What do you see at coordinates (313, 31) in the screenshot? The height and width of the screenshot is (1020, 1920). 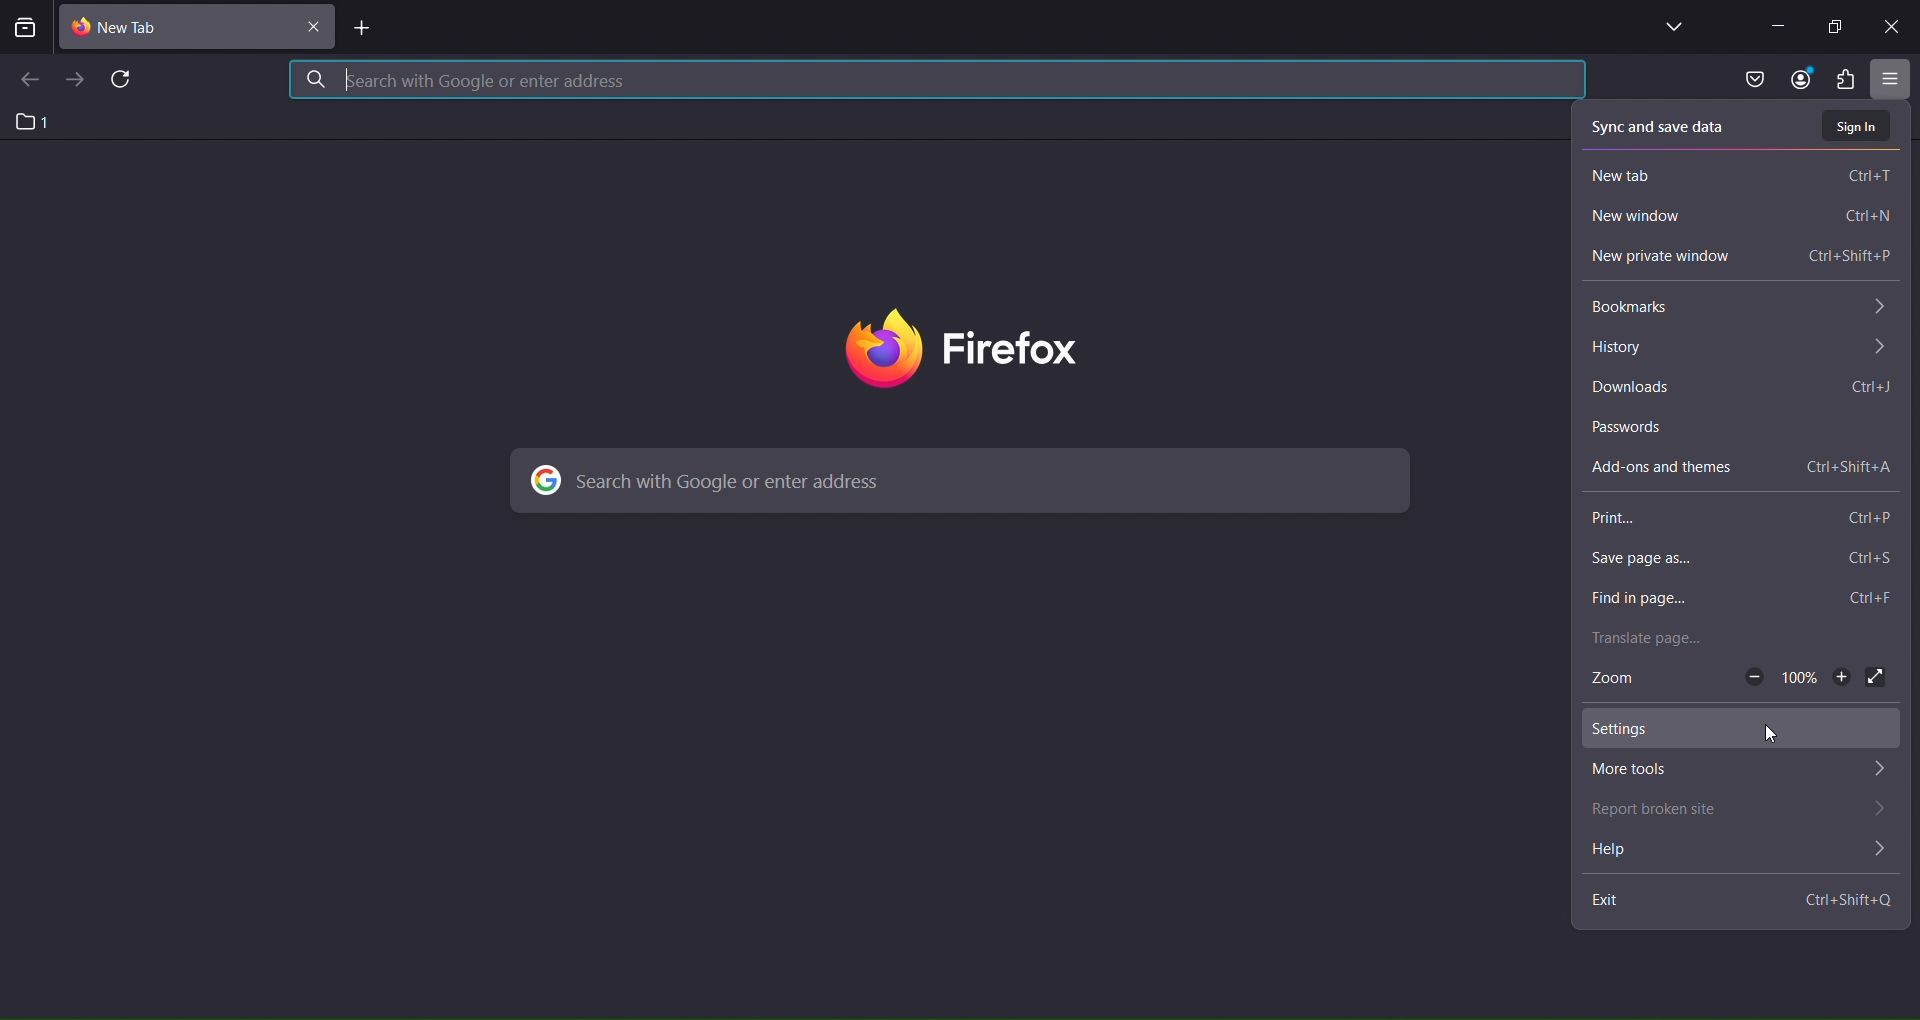 I see `close` at bounding box center [313, 31].